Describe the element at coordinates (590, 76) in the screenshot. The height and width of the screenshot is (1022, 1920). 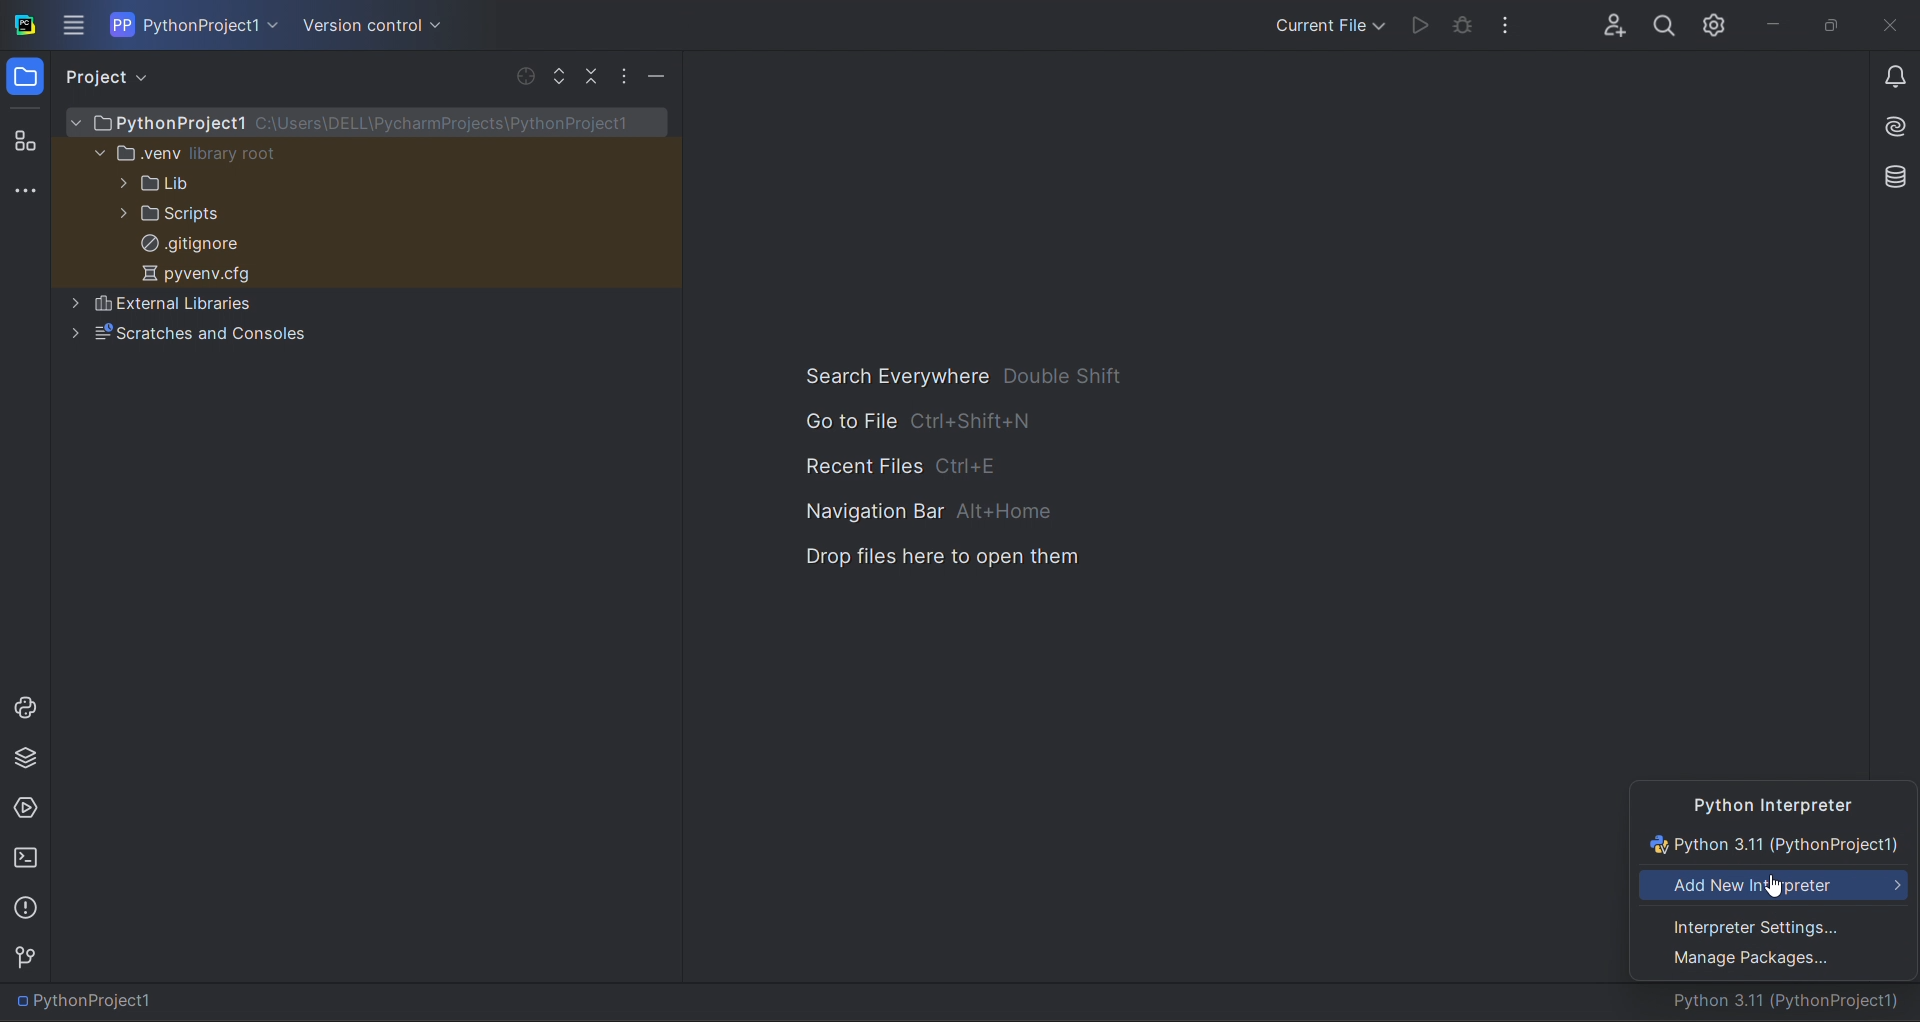
I see `collapse file` at that location.